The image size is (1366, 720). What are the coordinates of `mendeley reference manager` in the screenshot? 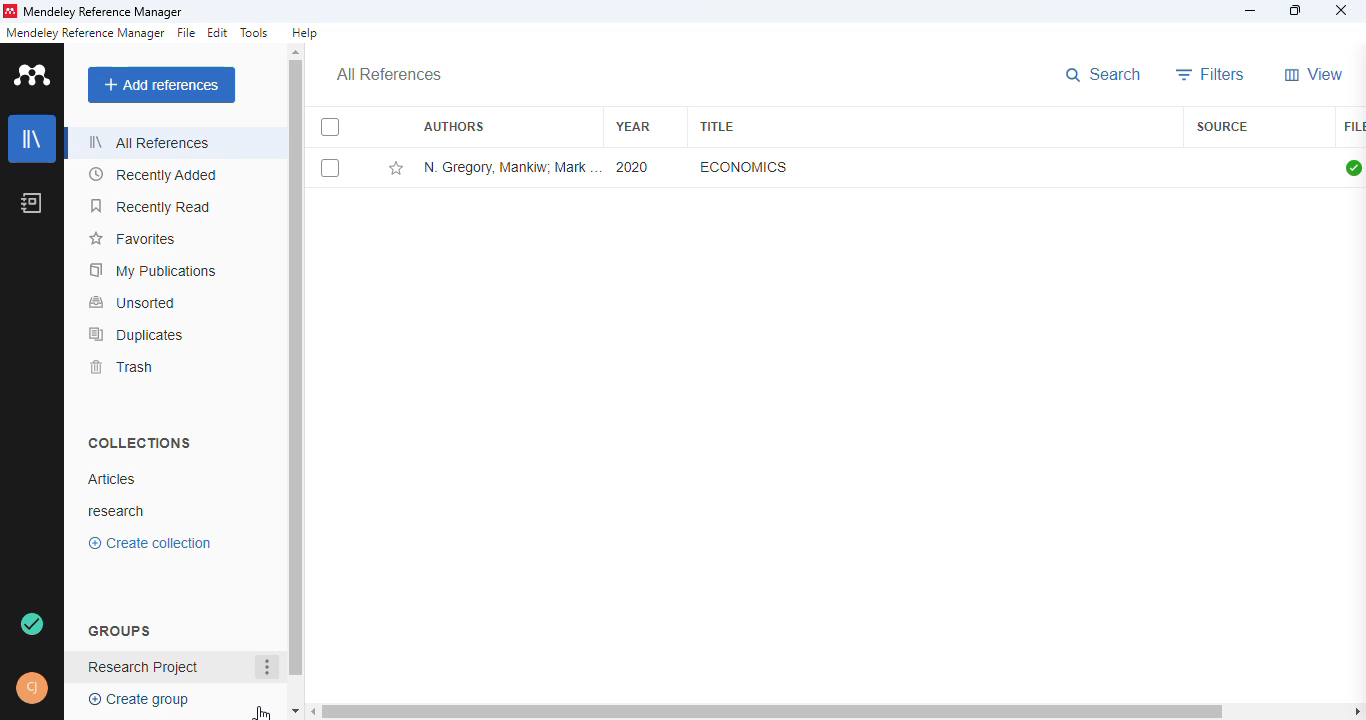 It's located at (85, 33).